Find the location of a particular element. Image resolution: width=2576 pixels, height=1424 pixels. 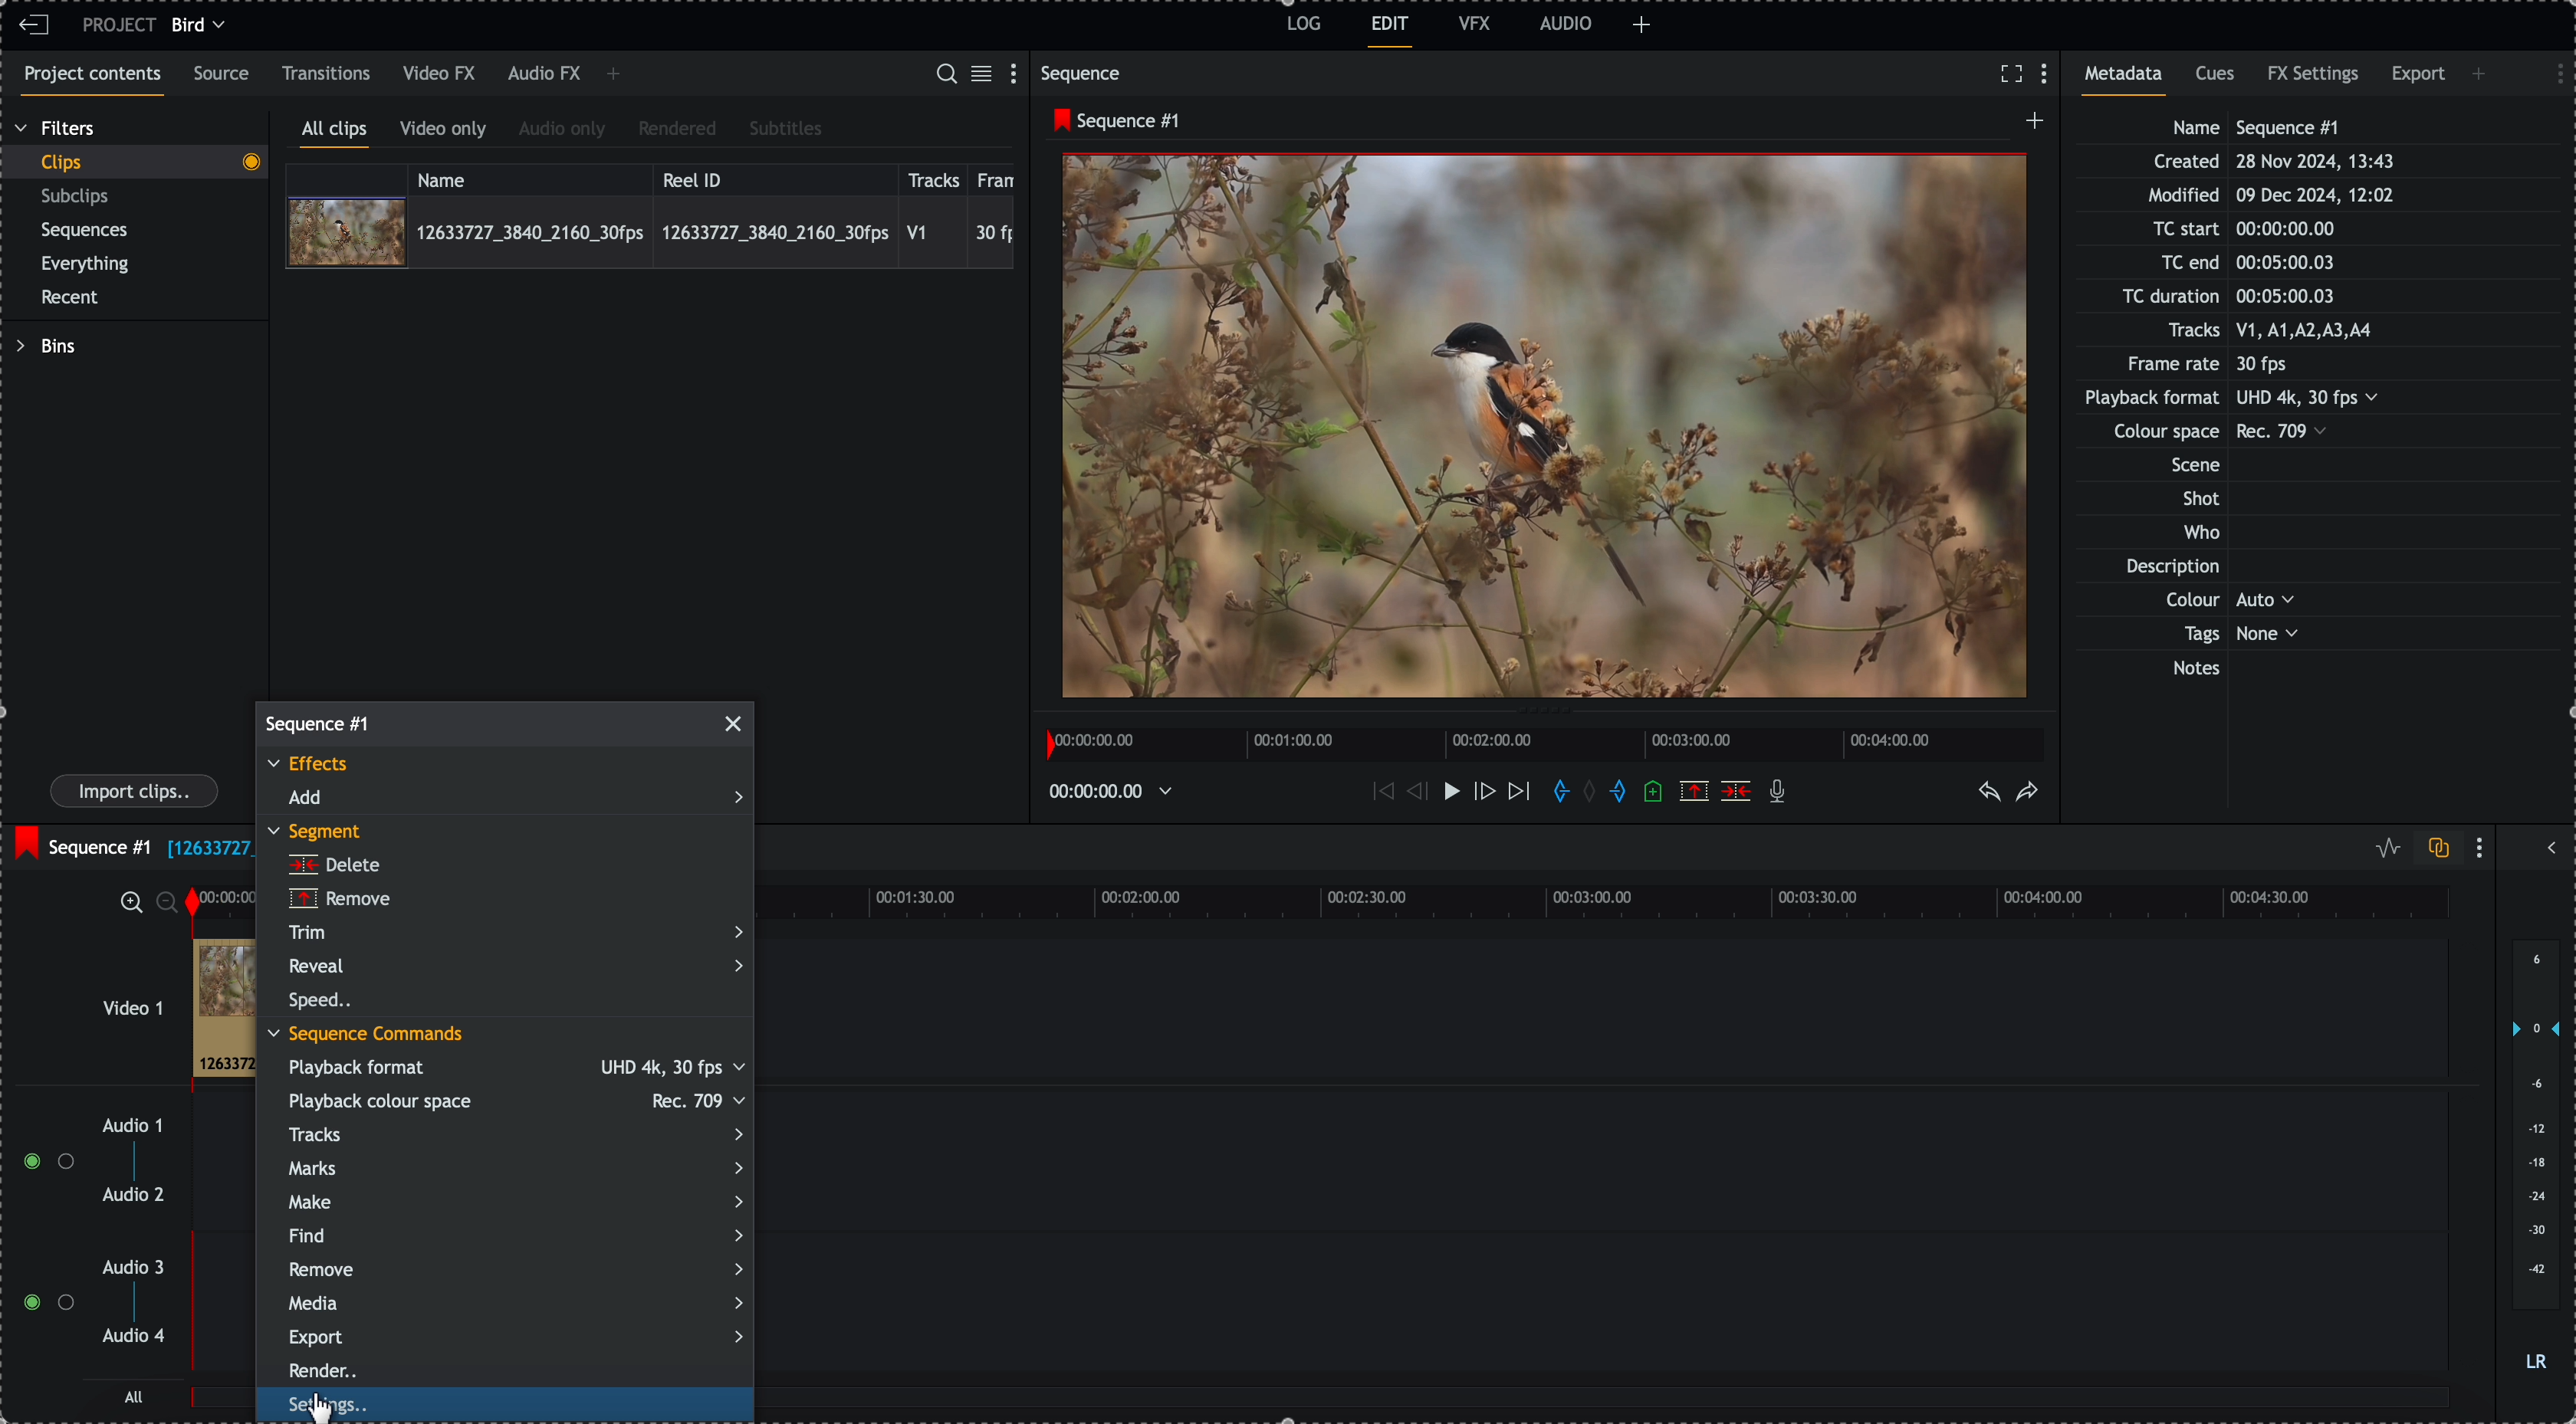

remove the marked section is located at coordinates (1694, 790).